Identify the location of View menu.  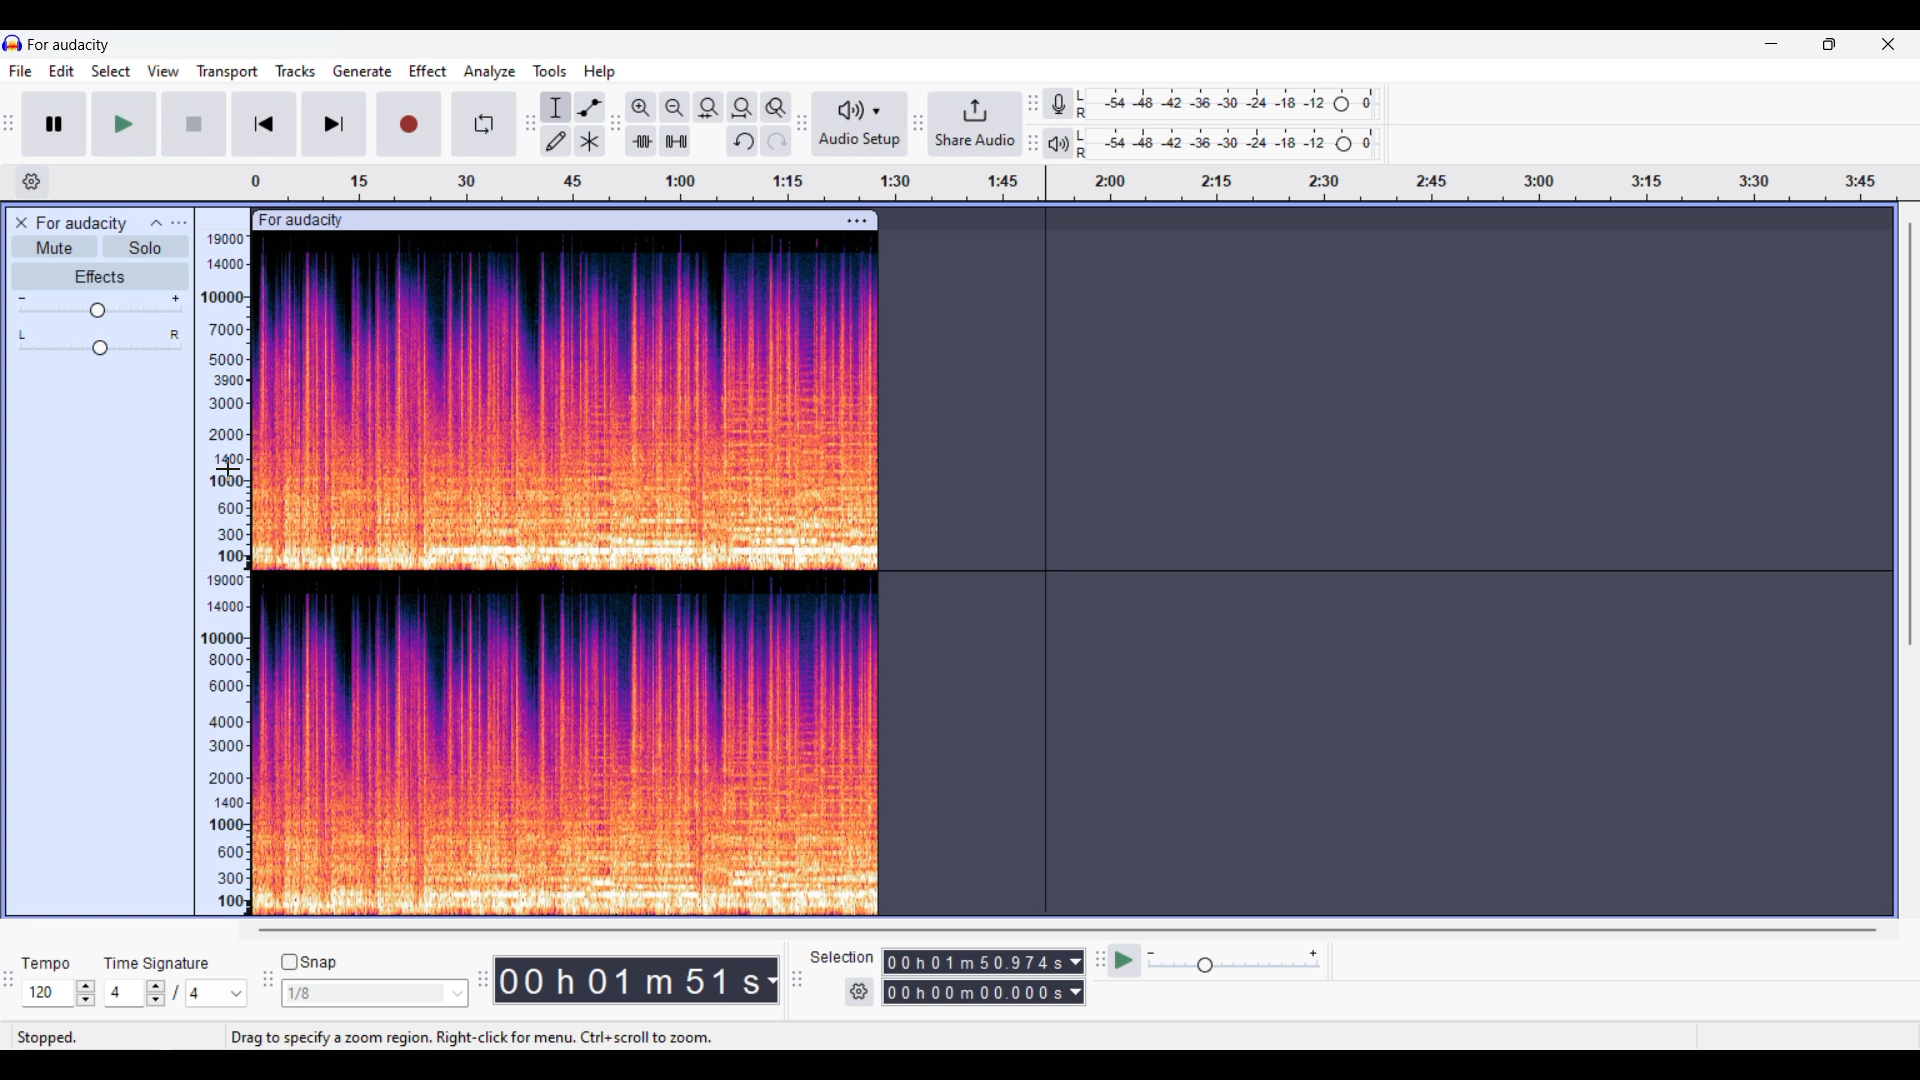
(164, 70).